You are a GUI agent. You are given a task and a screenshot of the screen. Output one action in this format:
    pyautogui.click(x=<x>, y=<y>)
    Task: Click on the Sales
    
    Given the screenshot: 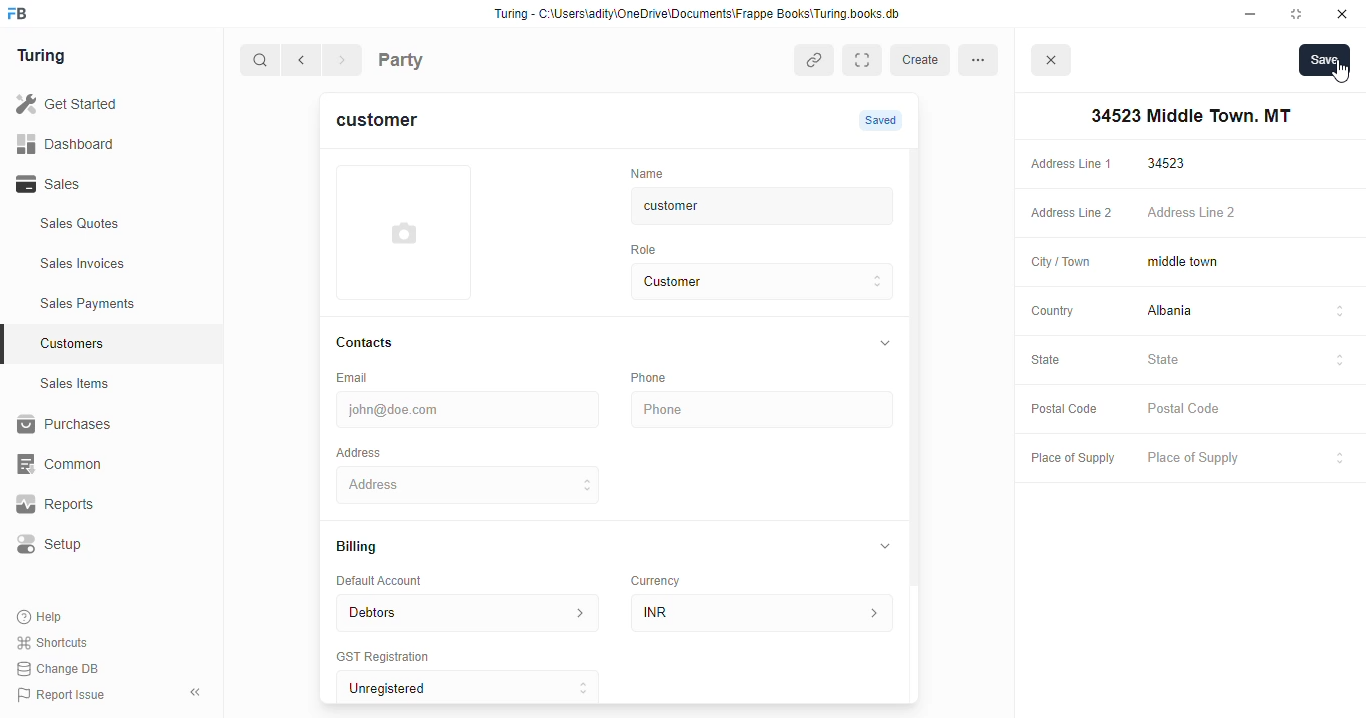 What is the action you would take?
    pyautogui.click(x=98, y=184)
    